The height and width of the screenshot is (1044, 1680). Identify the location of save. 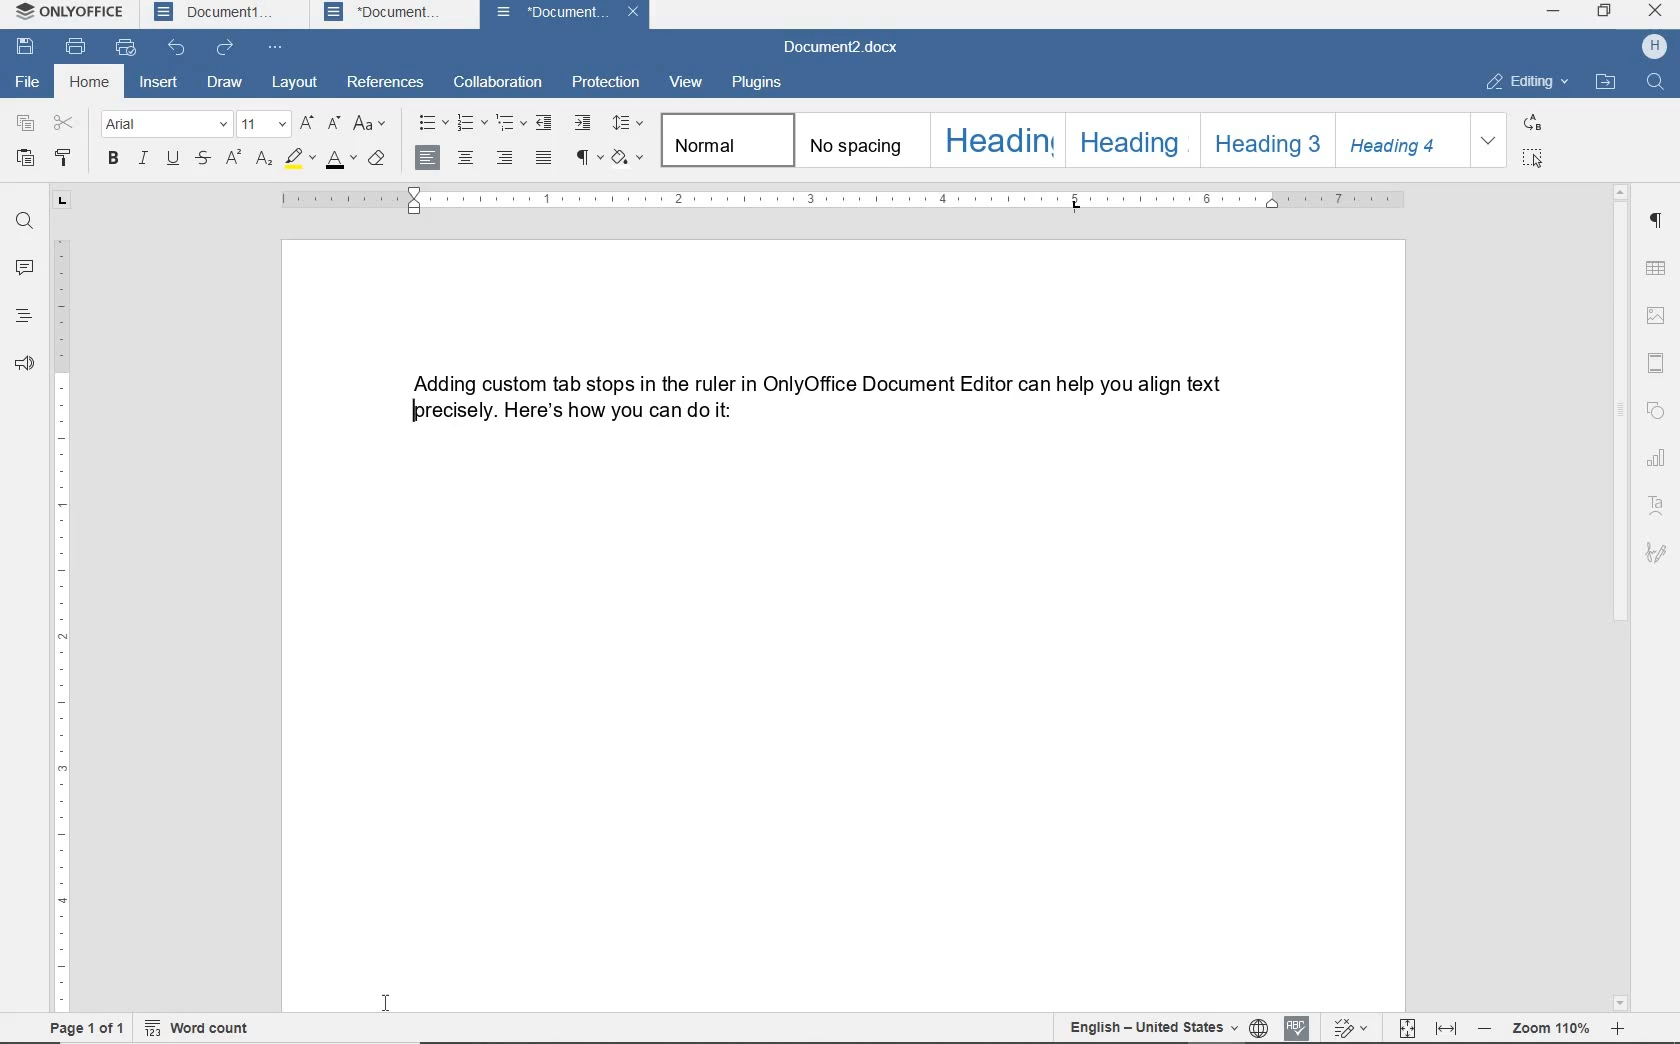
(25, 49).